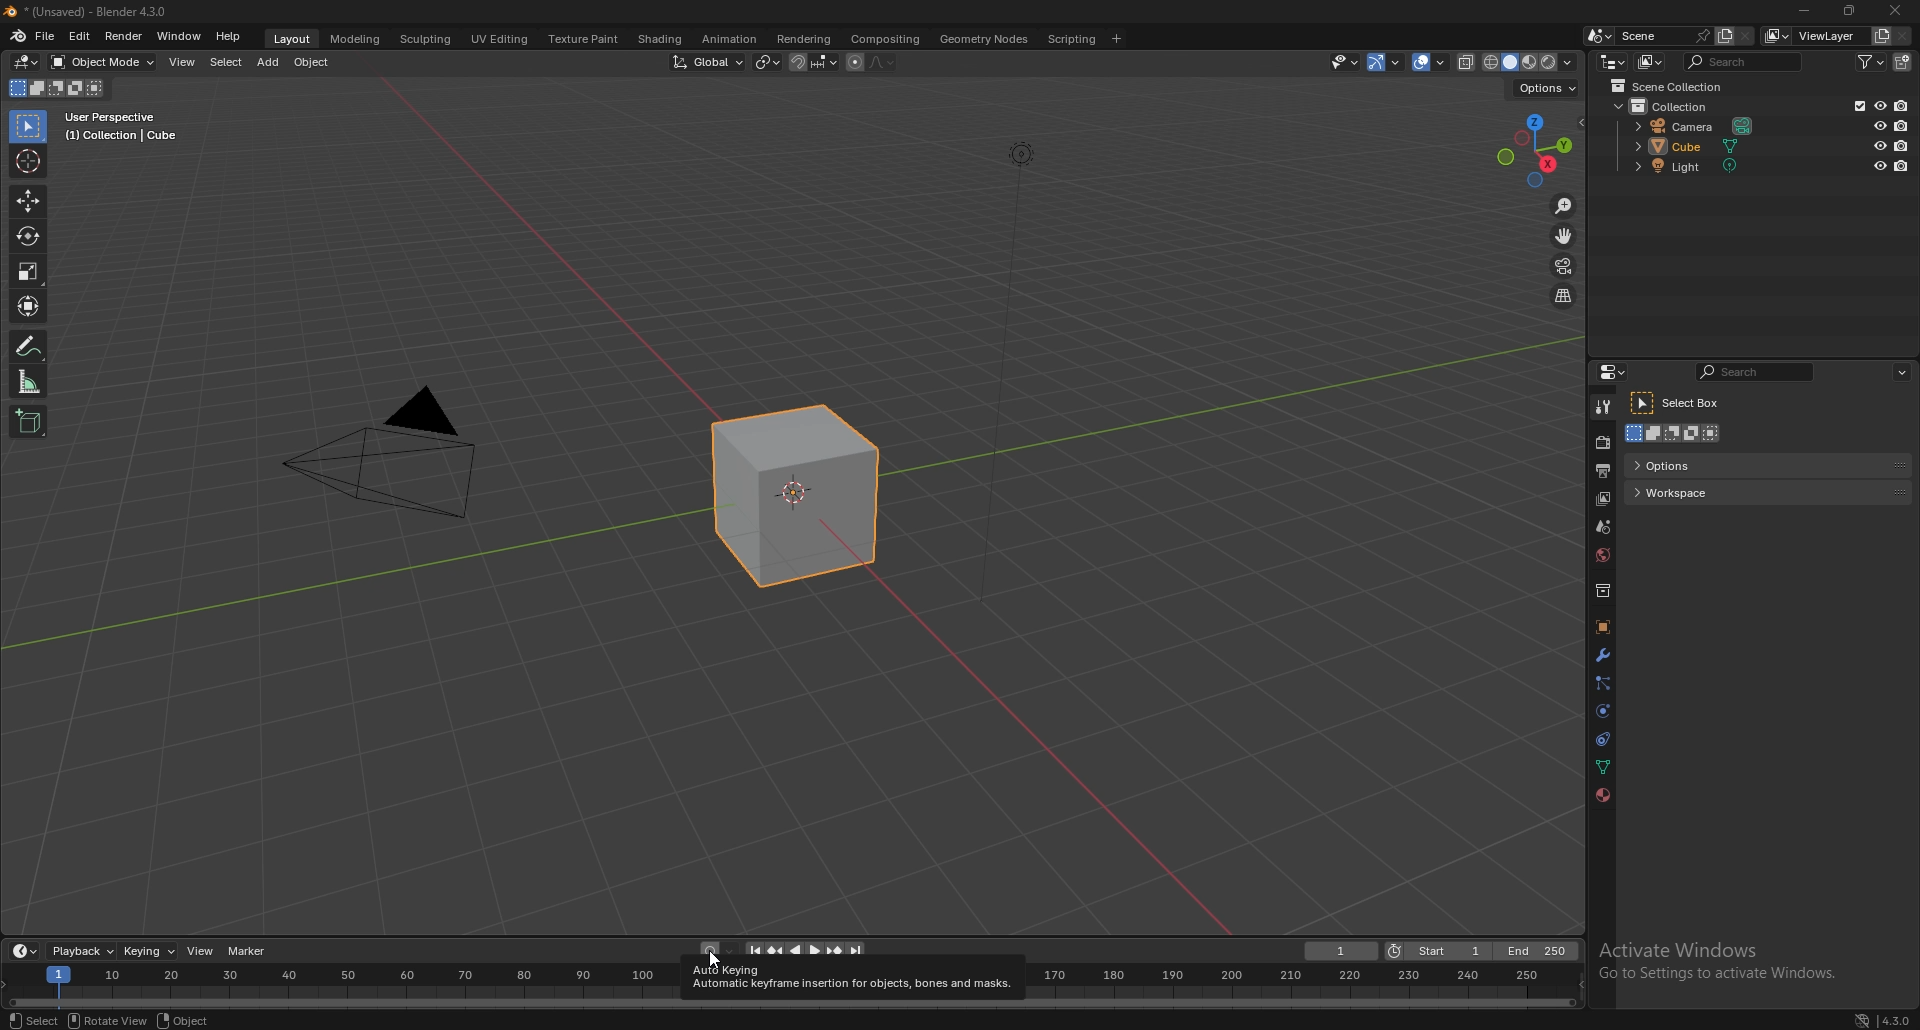 This screenshot has width=1920, height=1030. Describe the element at coordinates (793, 494) in the screenshot. I see `cube` at that location.